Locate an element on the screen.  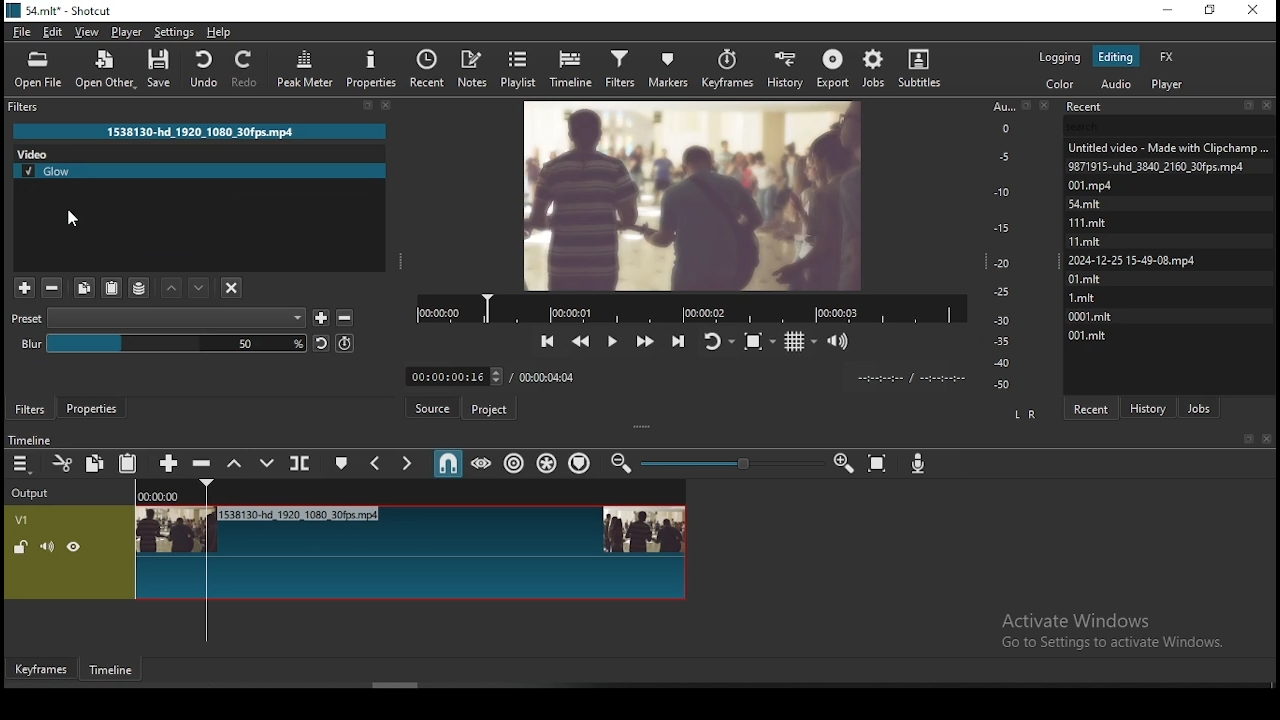
9871915-uhd 3840 2160 30fps.mpd is located at coordinates (1160, 166).